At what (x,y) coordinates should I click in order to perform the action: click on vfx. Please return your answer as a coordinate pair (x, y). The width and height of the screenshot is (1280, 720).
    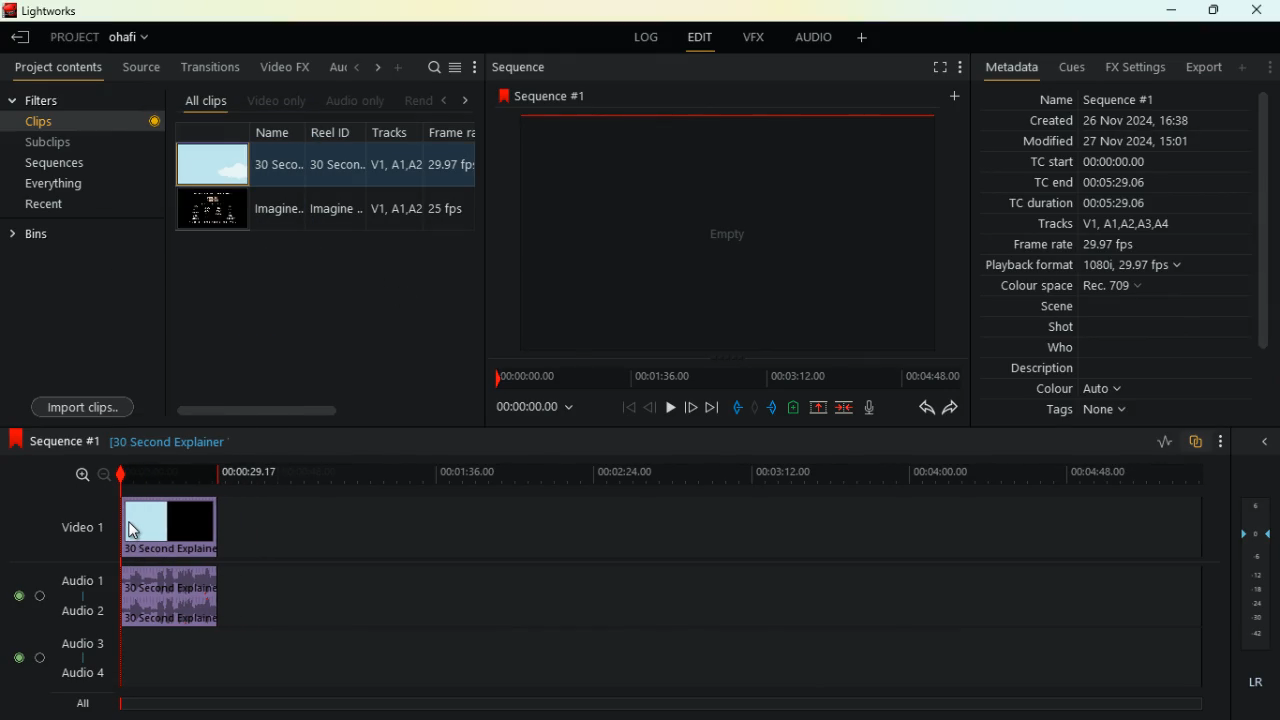
    Looking at the image, I should click on (750, 37).